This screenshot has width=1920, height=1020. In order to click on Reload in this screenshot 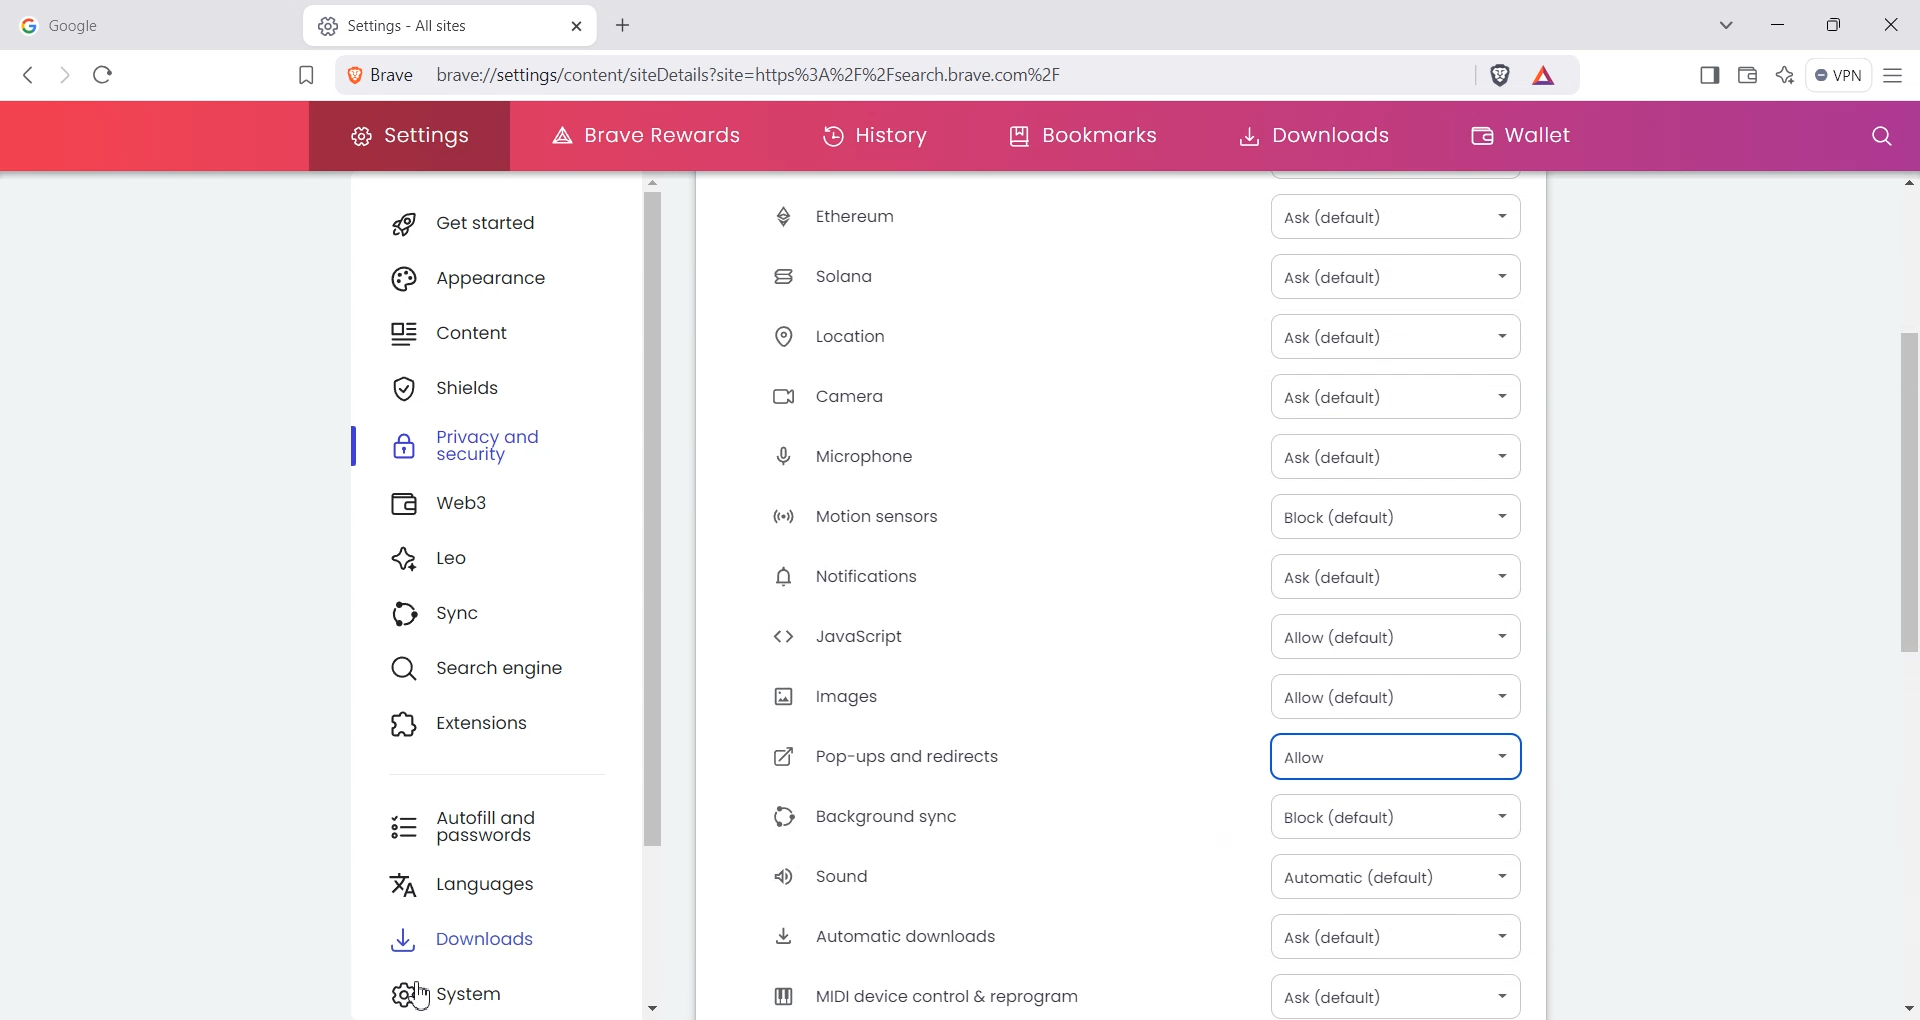, I will do `click(103, 74)`.